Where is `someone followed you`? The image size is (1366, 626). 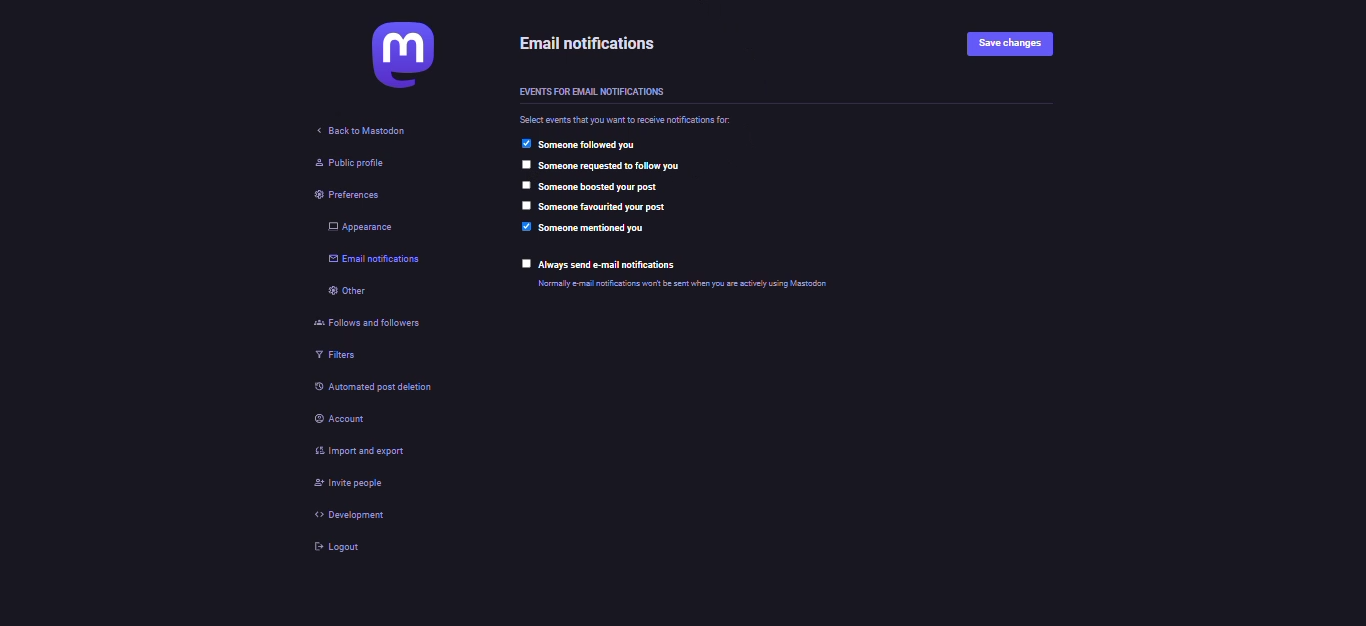
someone followed you is located at coordinates (594, 145).